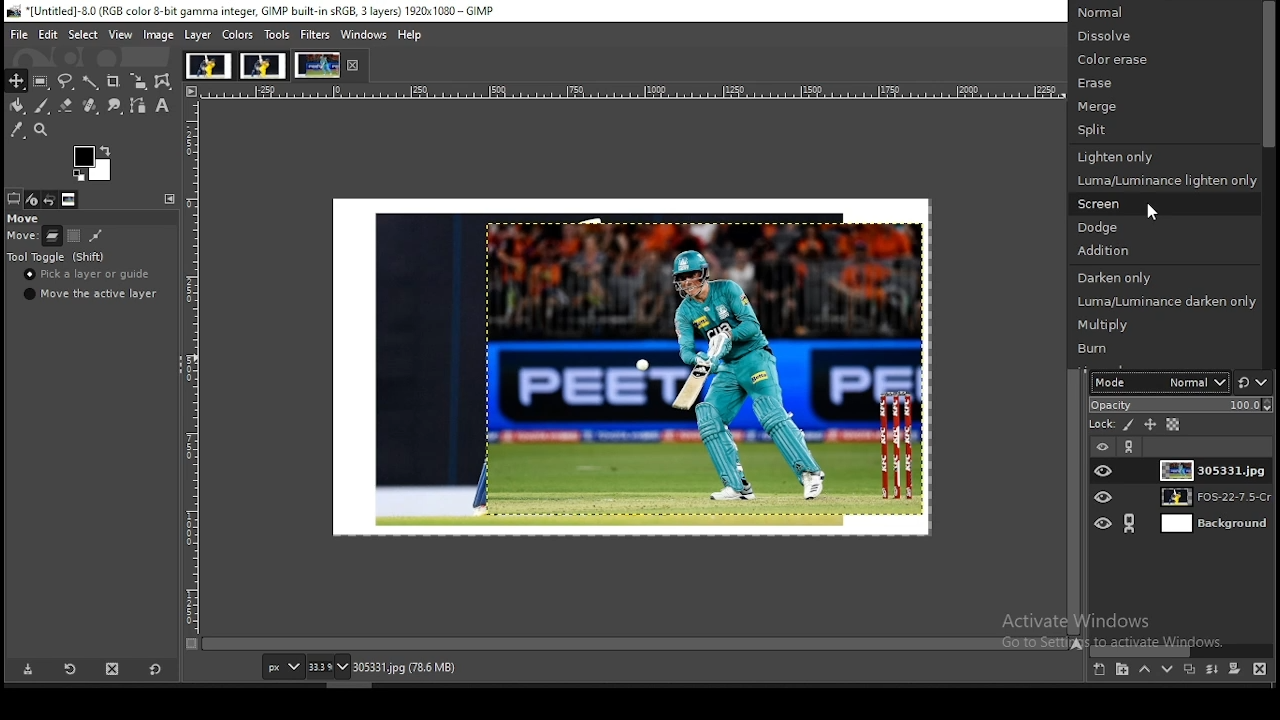  Describe the element at coordinates (1165, 251) in the screenshot. I see `addition` at that location.